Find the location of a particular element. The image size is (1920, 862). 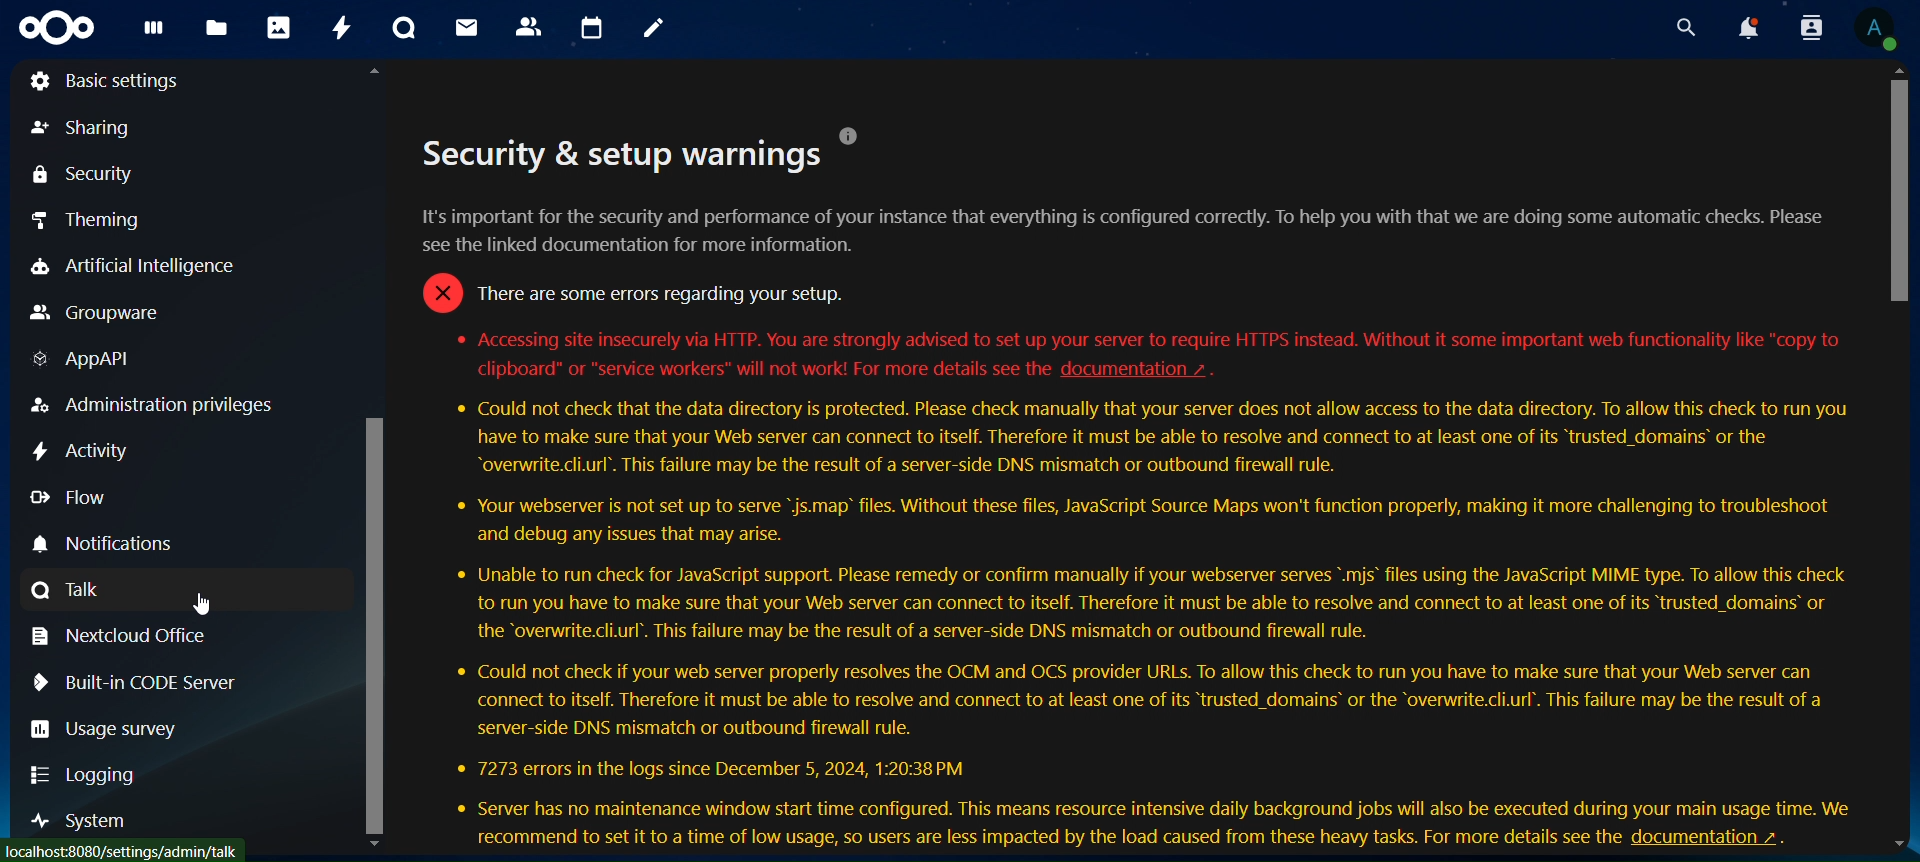

sharing is located at coordinates (77, 127).